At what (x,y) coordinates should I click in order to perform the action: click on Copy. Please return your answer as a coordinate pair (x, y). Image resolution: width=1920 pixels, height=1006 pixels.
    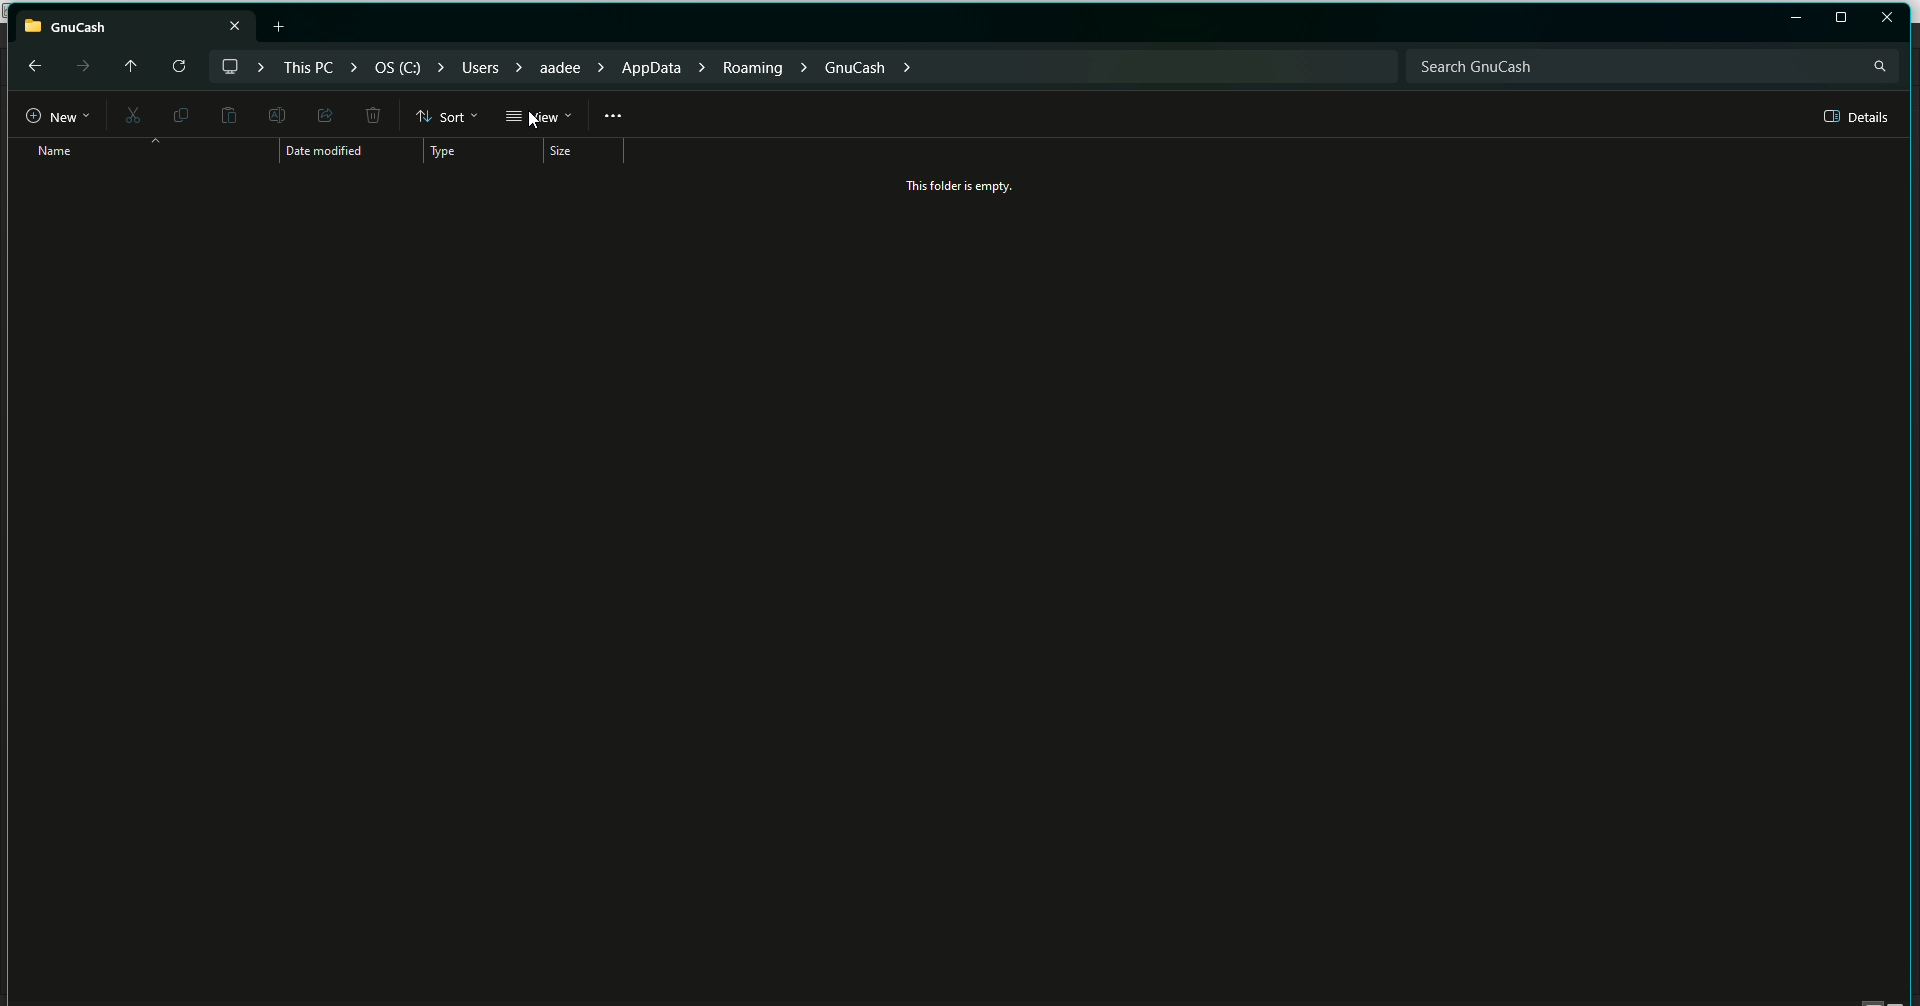
    Looking at the image, I should click on (177, 114).